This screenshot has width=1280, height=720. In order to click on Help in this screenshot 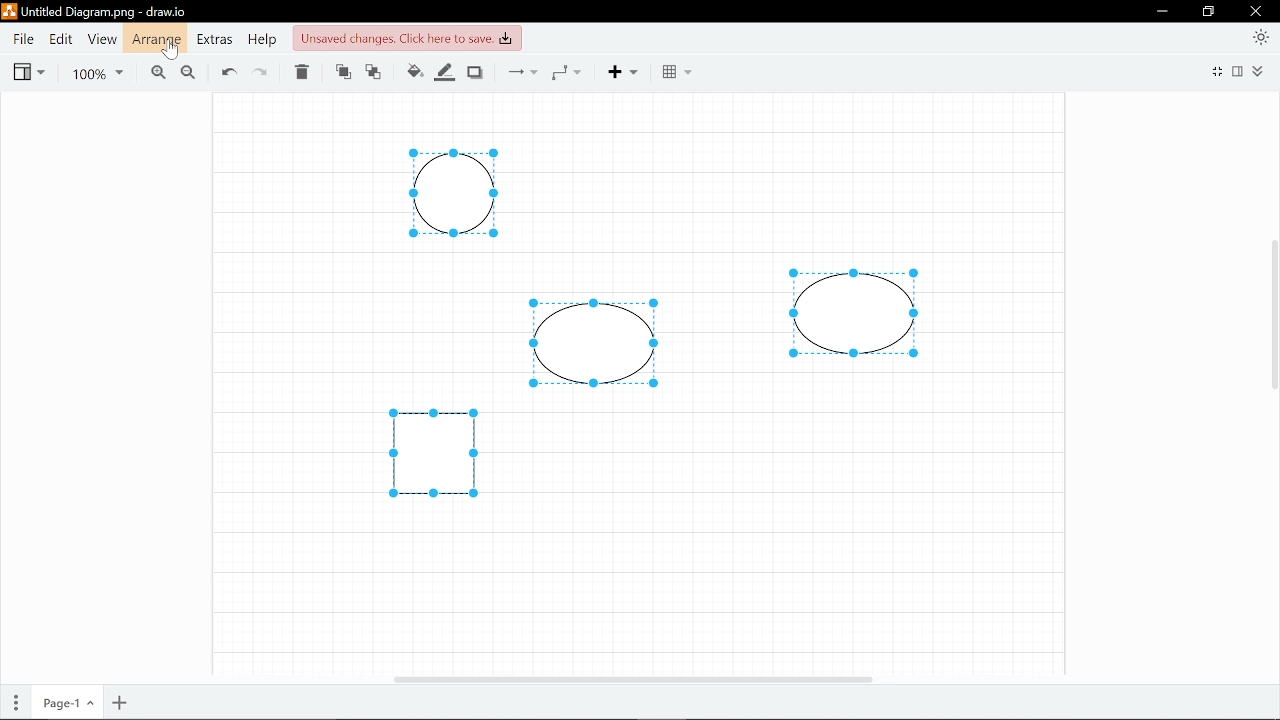, I will do `click(261, 39)`.